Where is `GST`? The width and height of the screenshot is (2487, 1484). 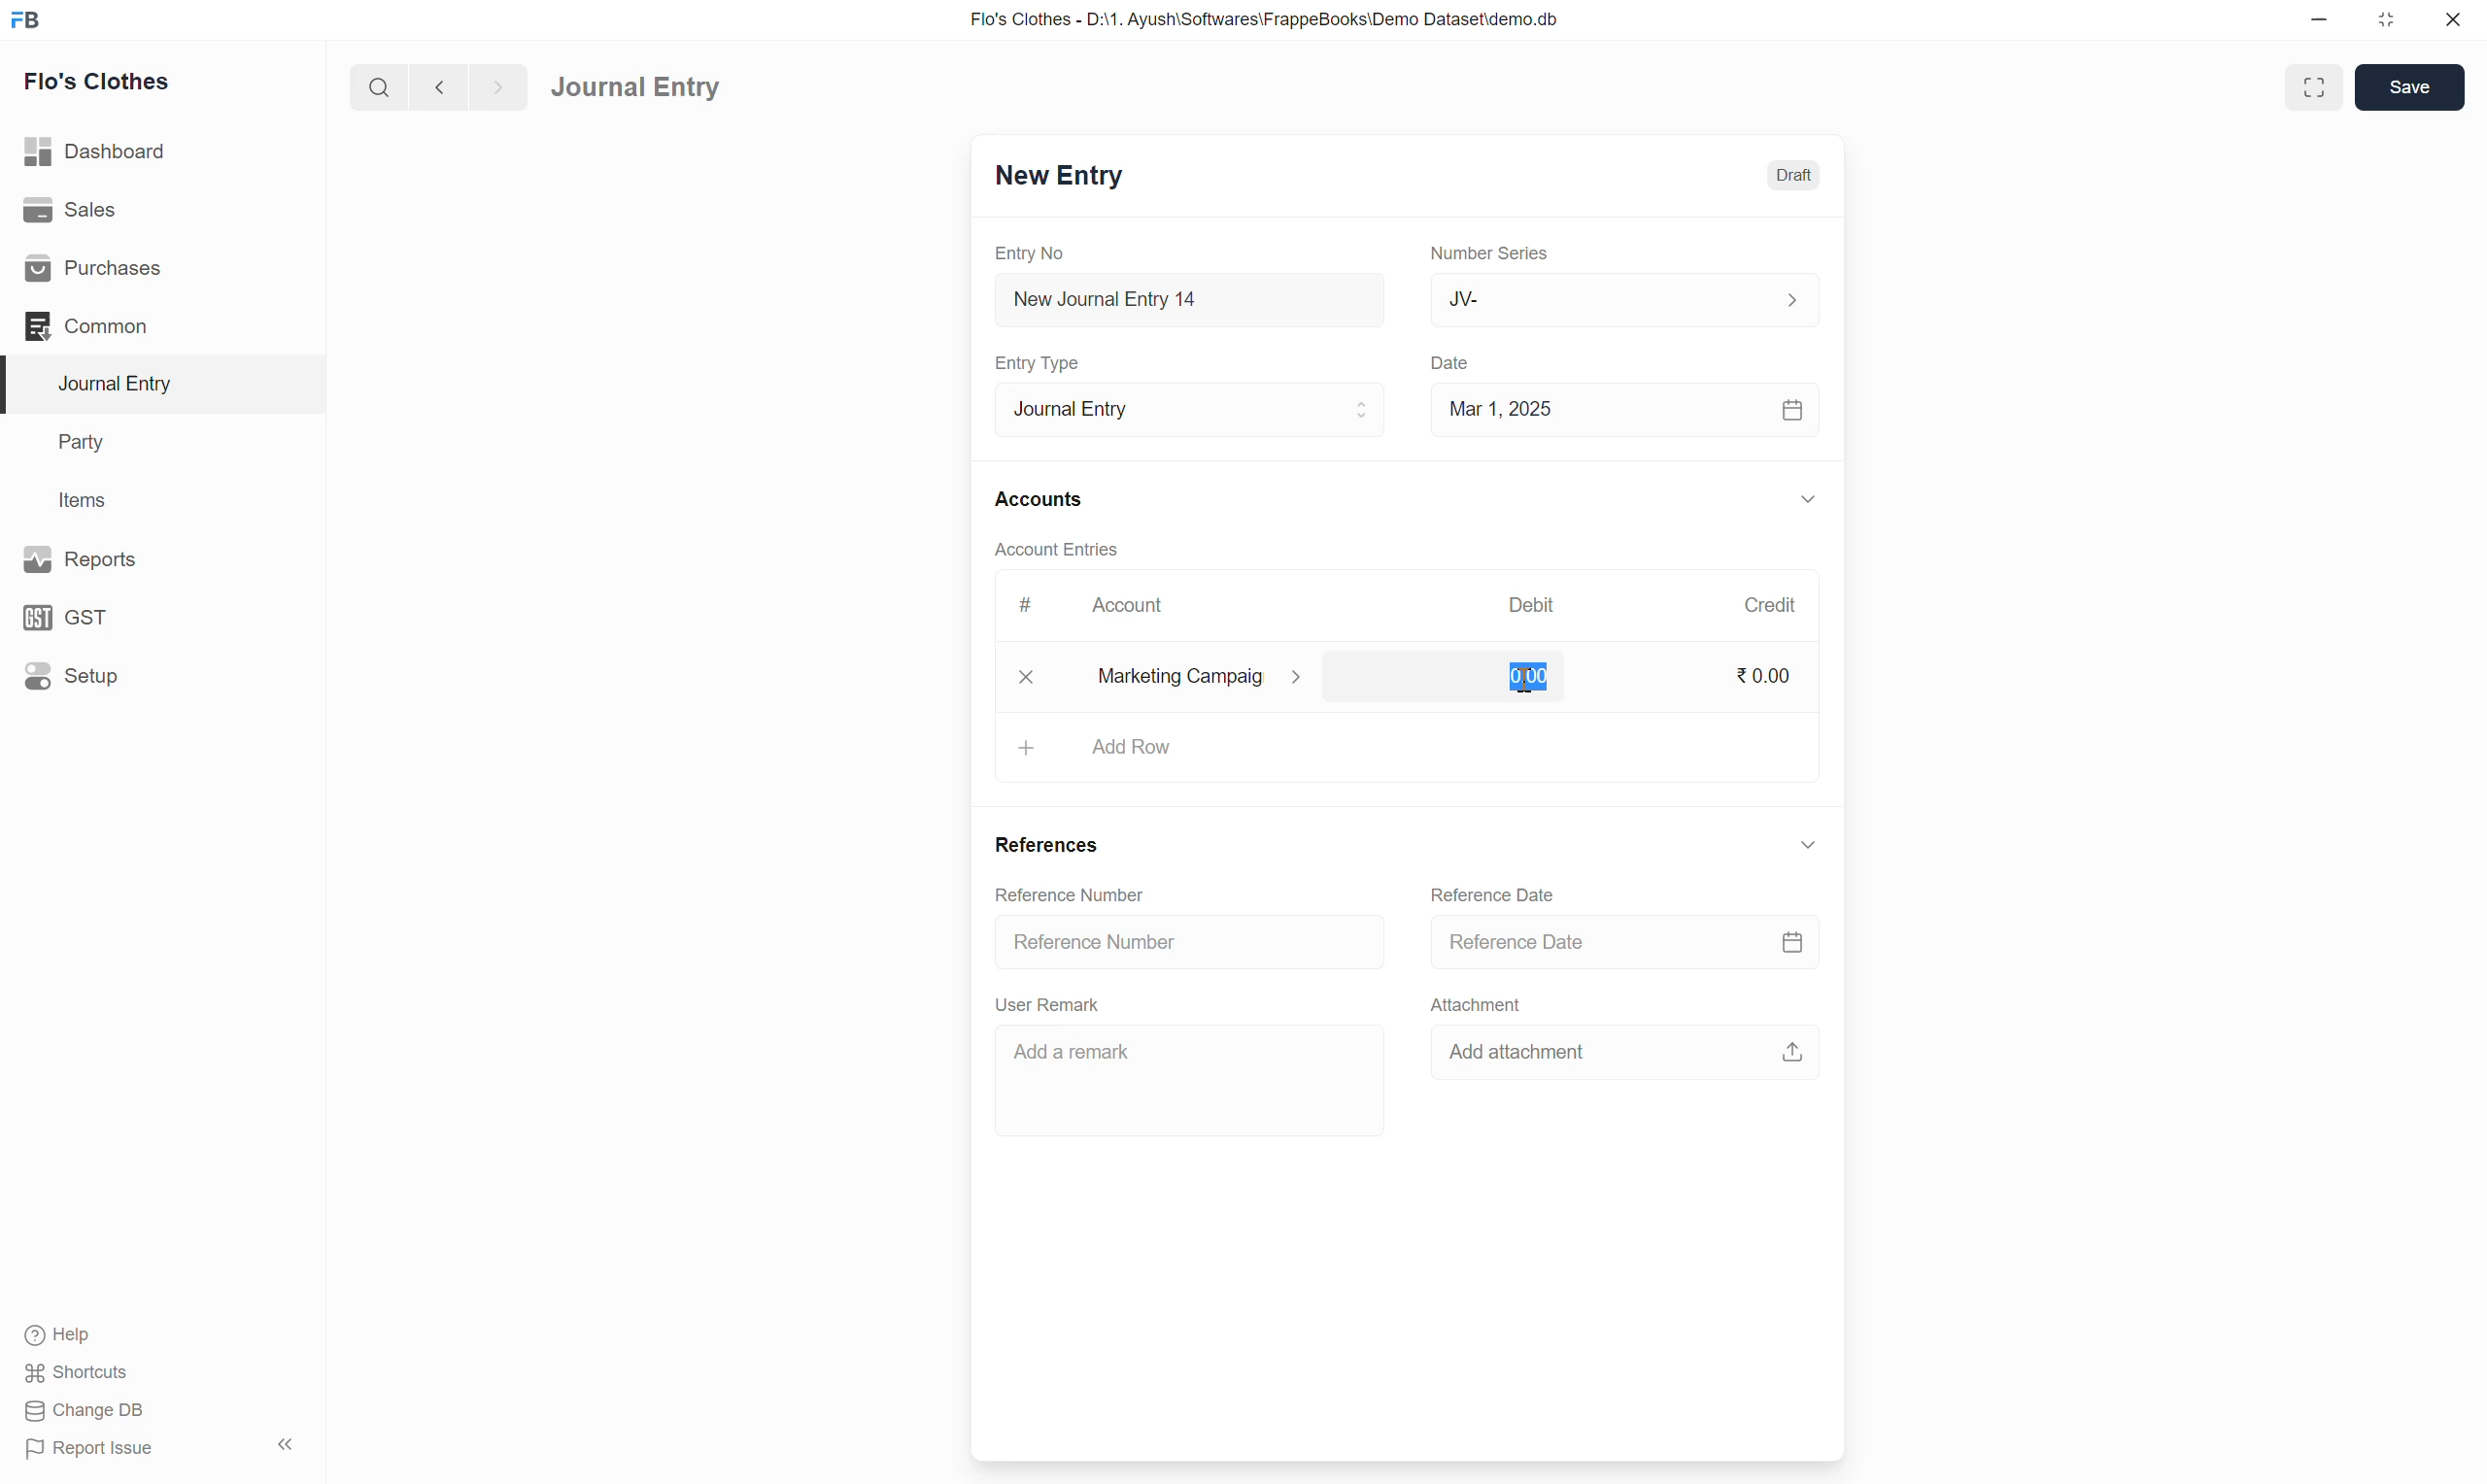
GST is located at coordinates (69, 618).